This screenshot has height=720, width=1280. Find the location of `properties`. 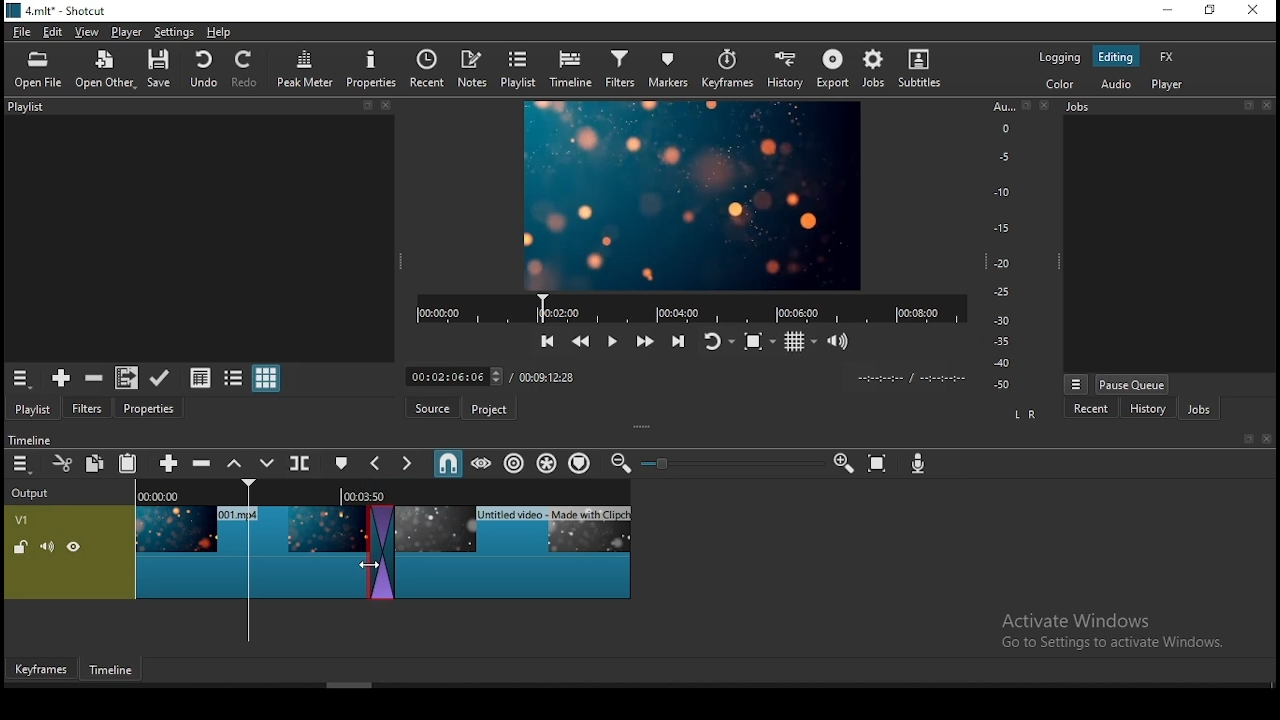

properties is located at coordinates (371, 68).